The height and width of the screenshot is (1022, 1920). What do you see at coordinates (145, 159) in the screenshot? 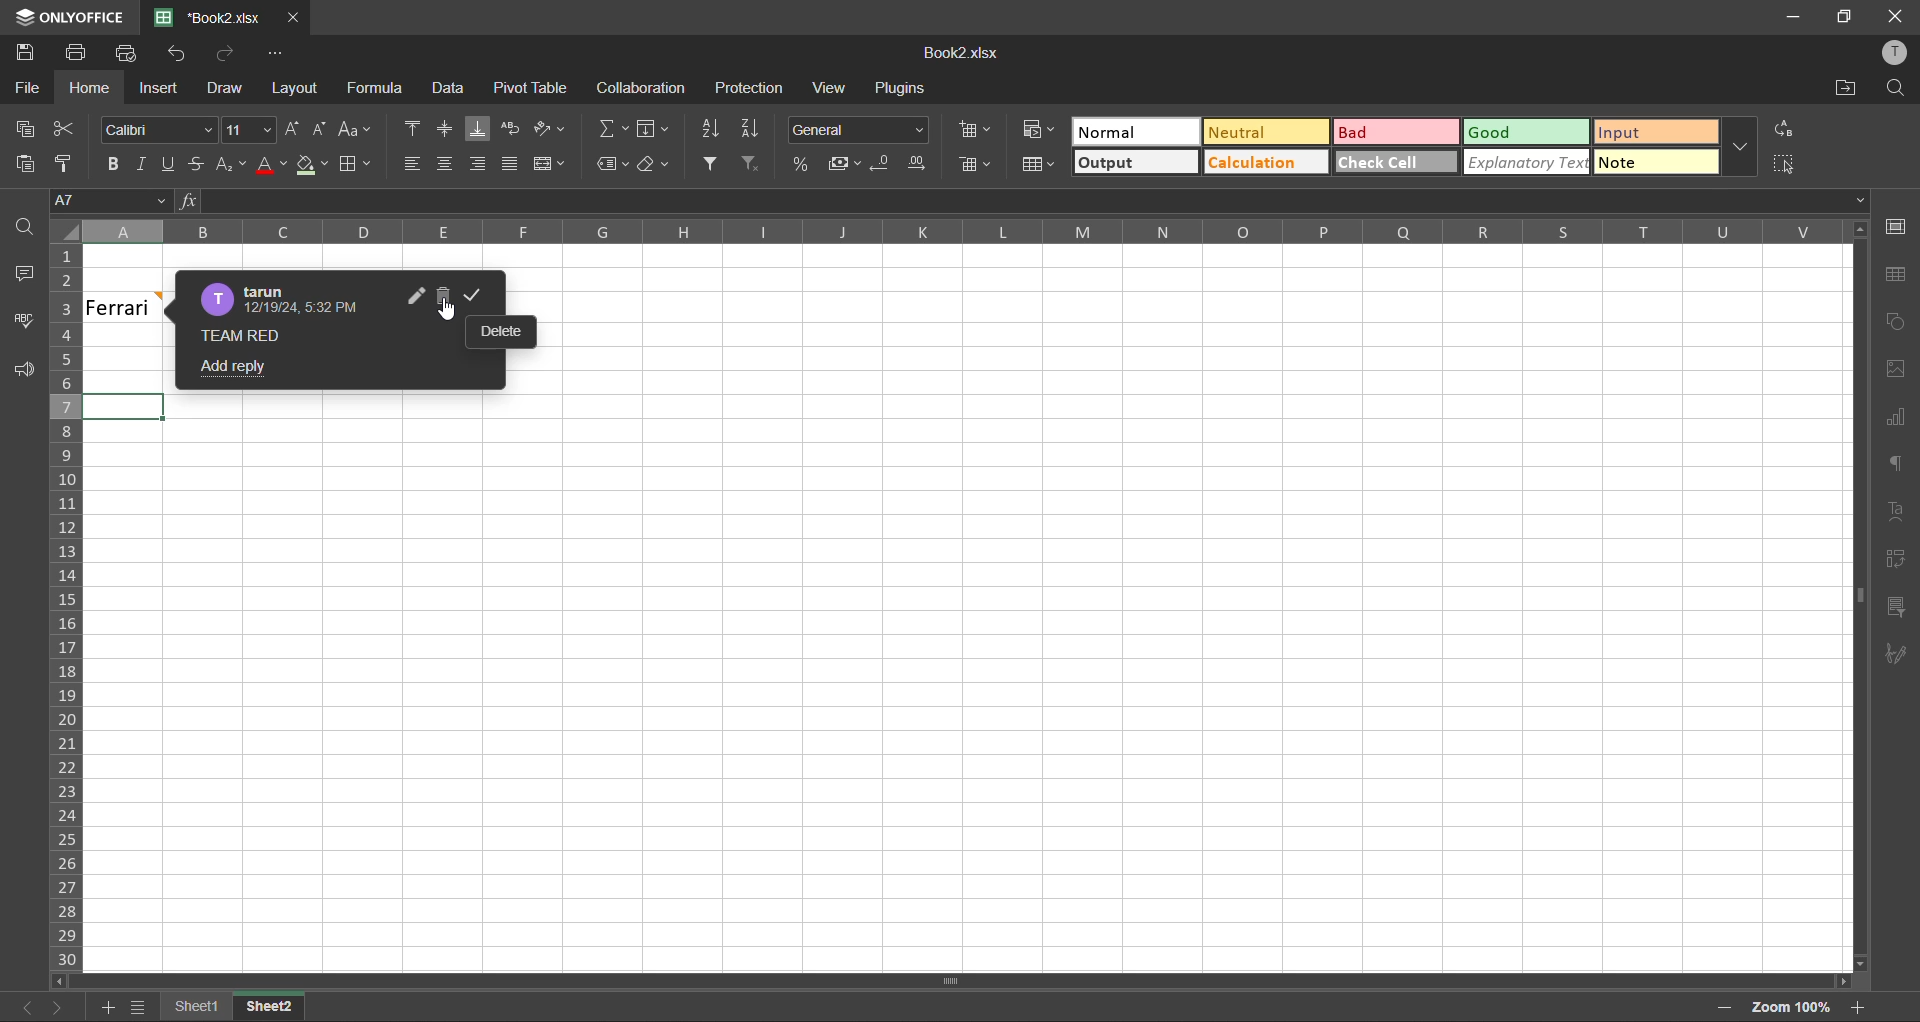
I see `italic` at bounding box center [145, 159].